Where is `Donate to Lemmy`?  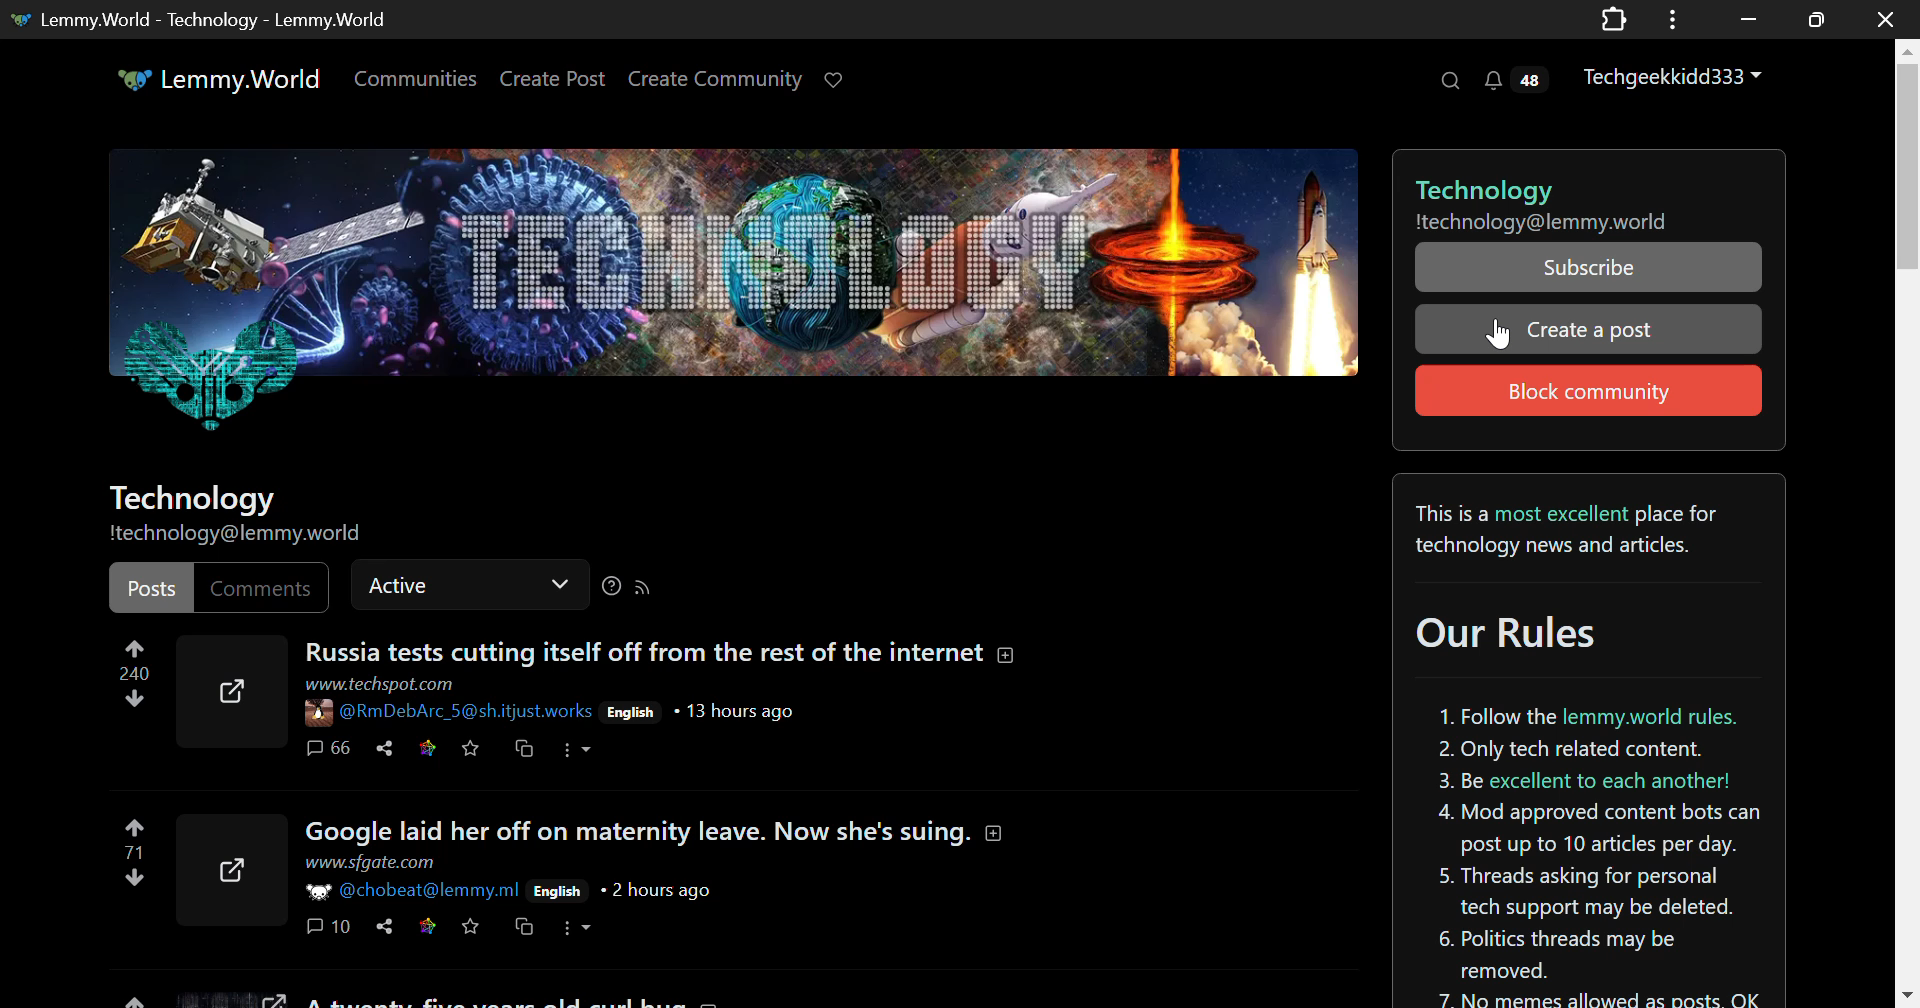
Donate to Lemmy is located at coordinates (836, 81).